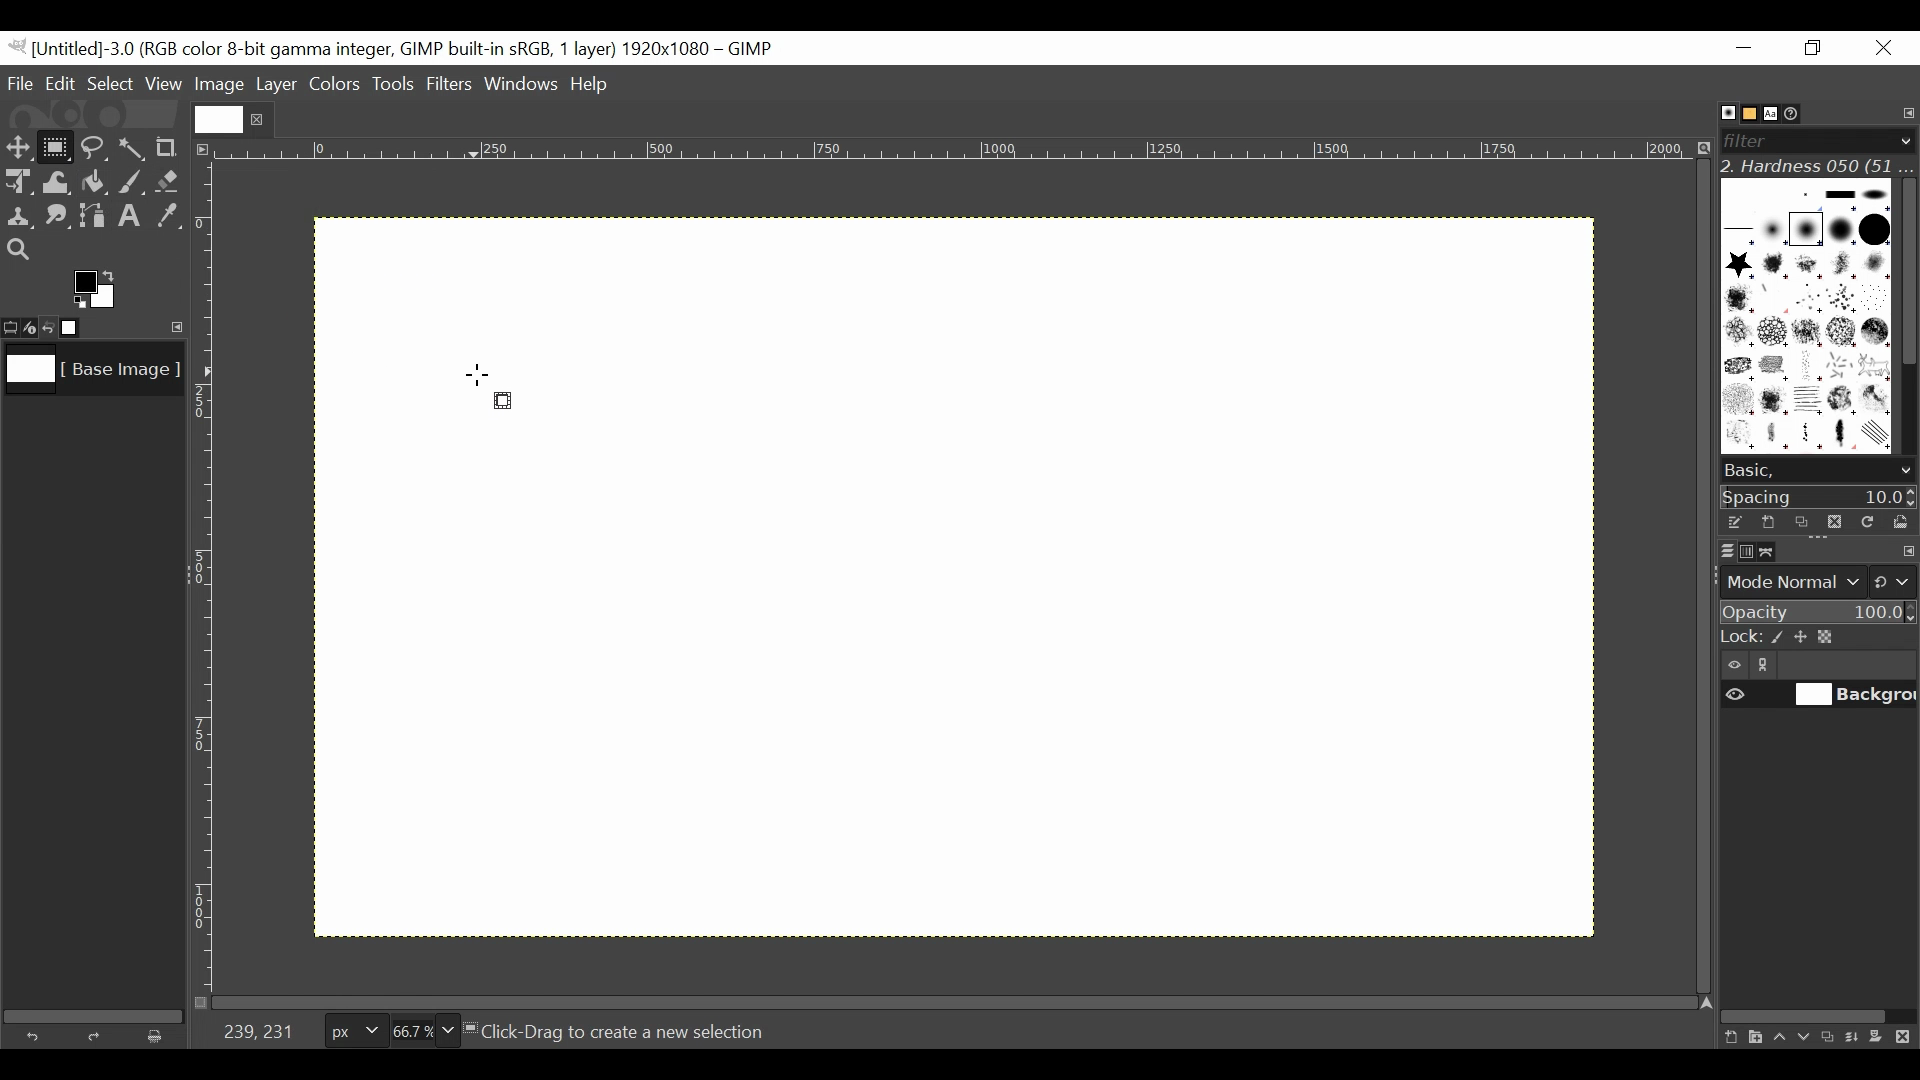 This screenshot has height=1080, width=1920. What do you see at coordinates (451, 86) in the screenshot?
I see `Filters` at bounding box center [451, 86].